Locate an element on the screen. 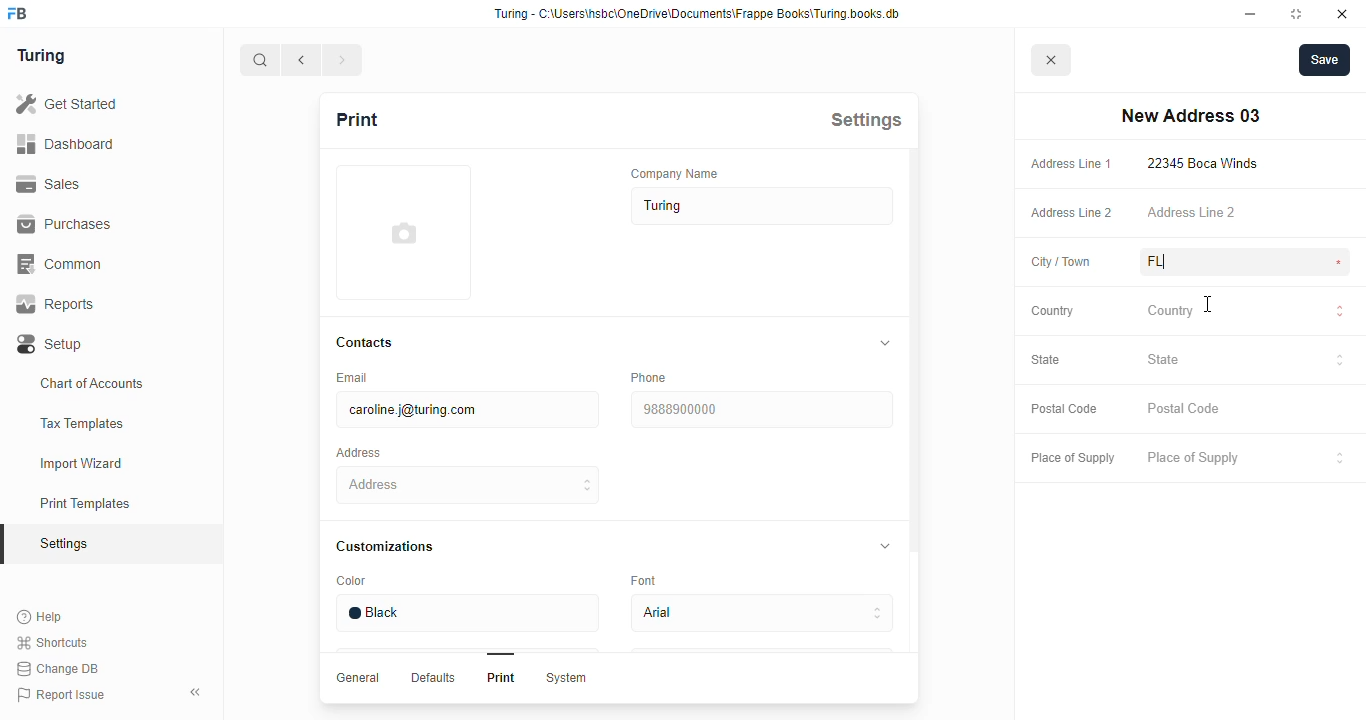  common is located at coordinates (62, 264).